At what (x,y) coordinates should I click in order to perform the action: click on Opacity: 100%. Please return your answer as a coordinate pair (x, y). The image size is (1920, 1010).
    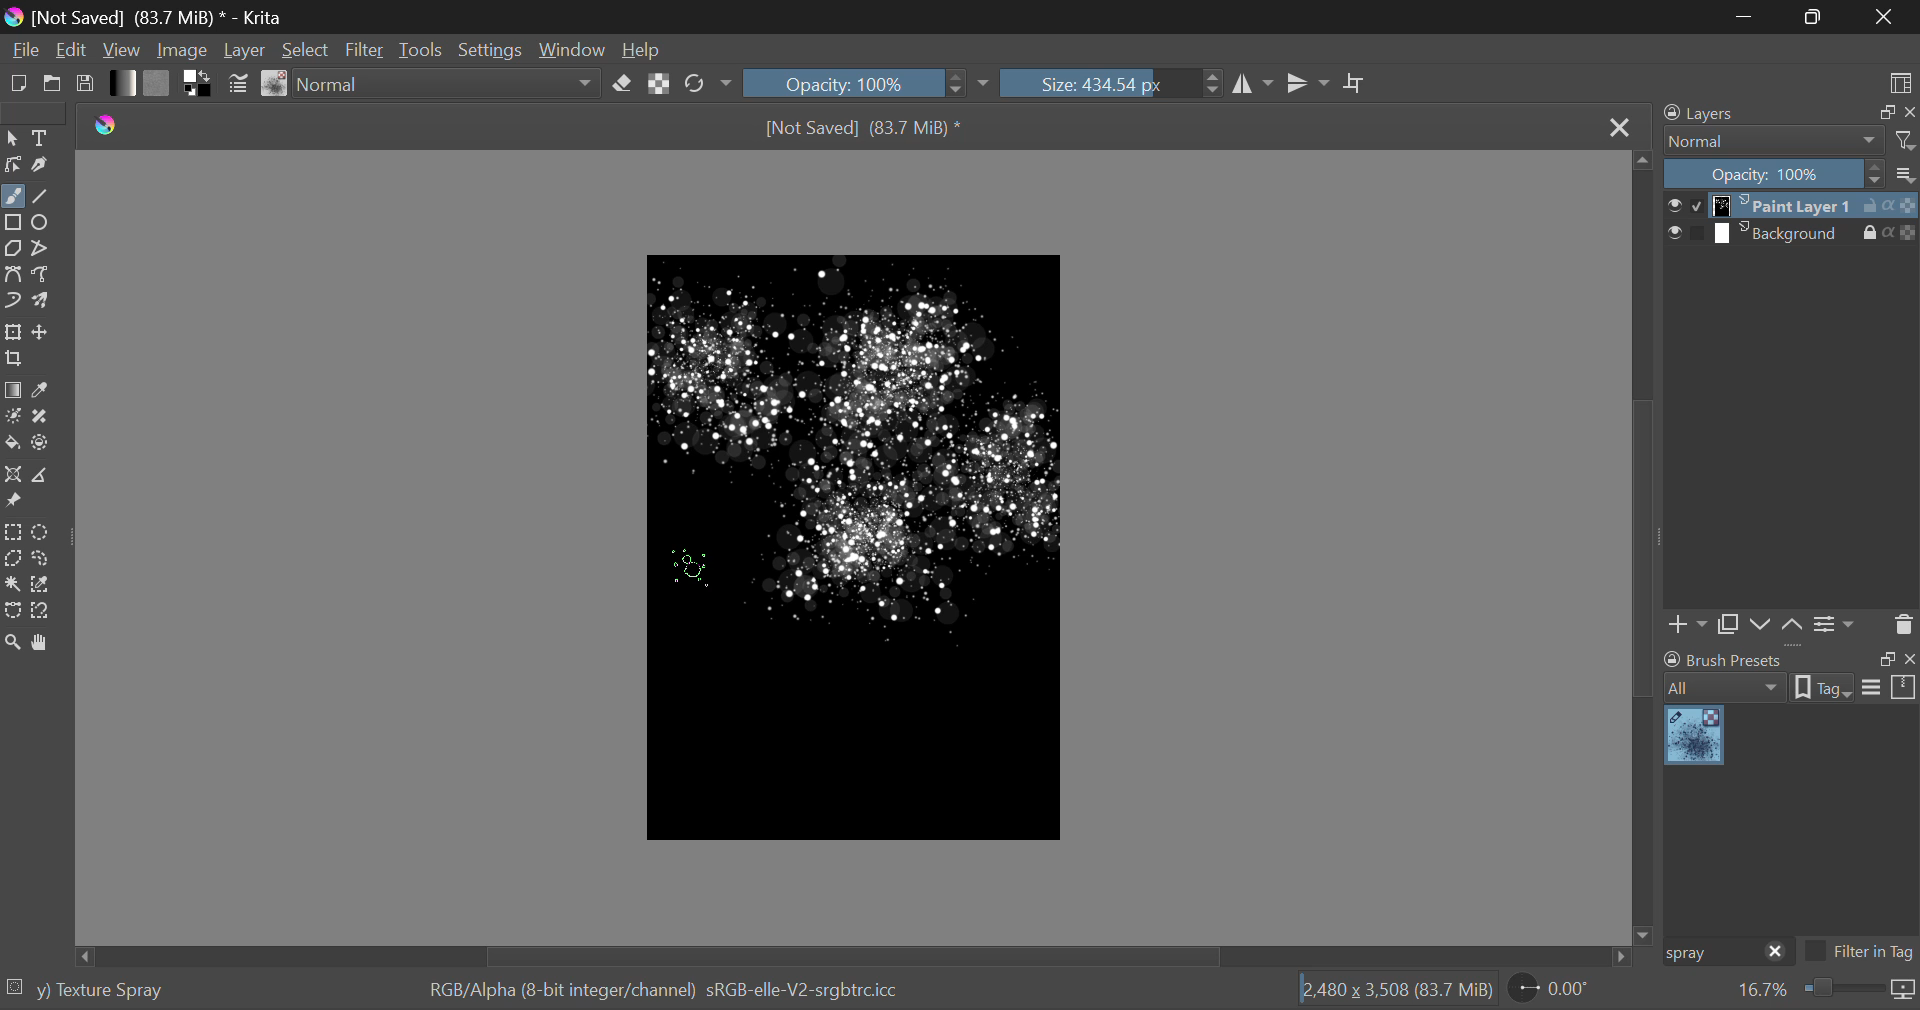
    Looking at the image, I should click on (1774, 175).